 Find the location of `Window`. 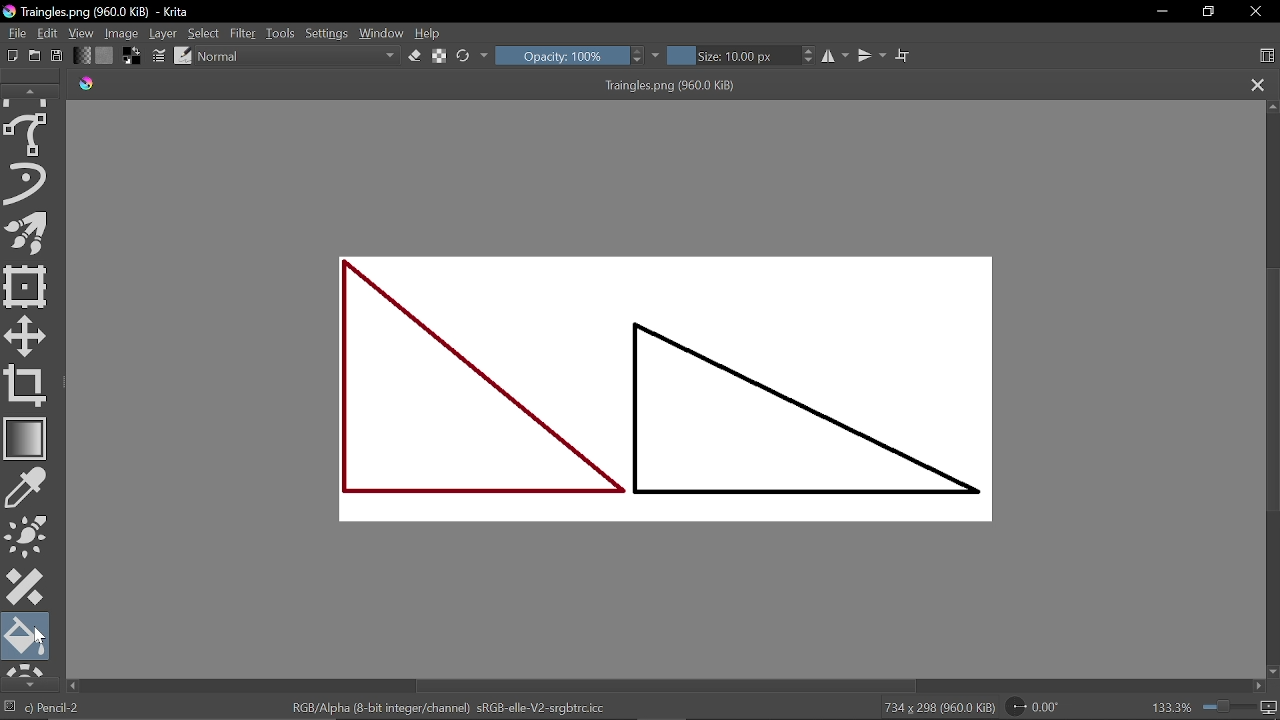

Window is located at coordinates (382, 35).